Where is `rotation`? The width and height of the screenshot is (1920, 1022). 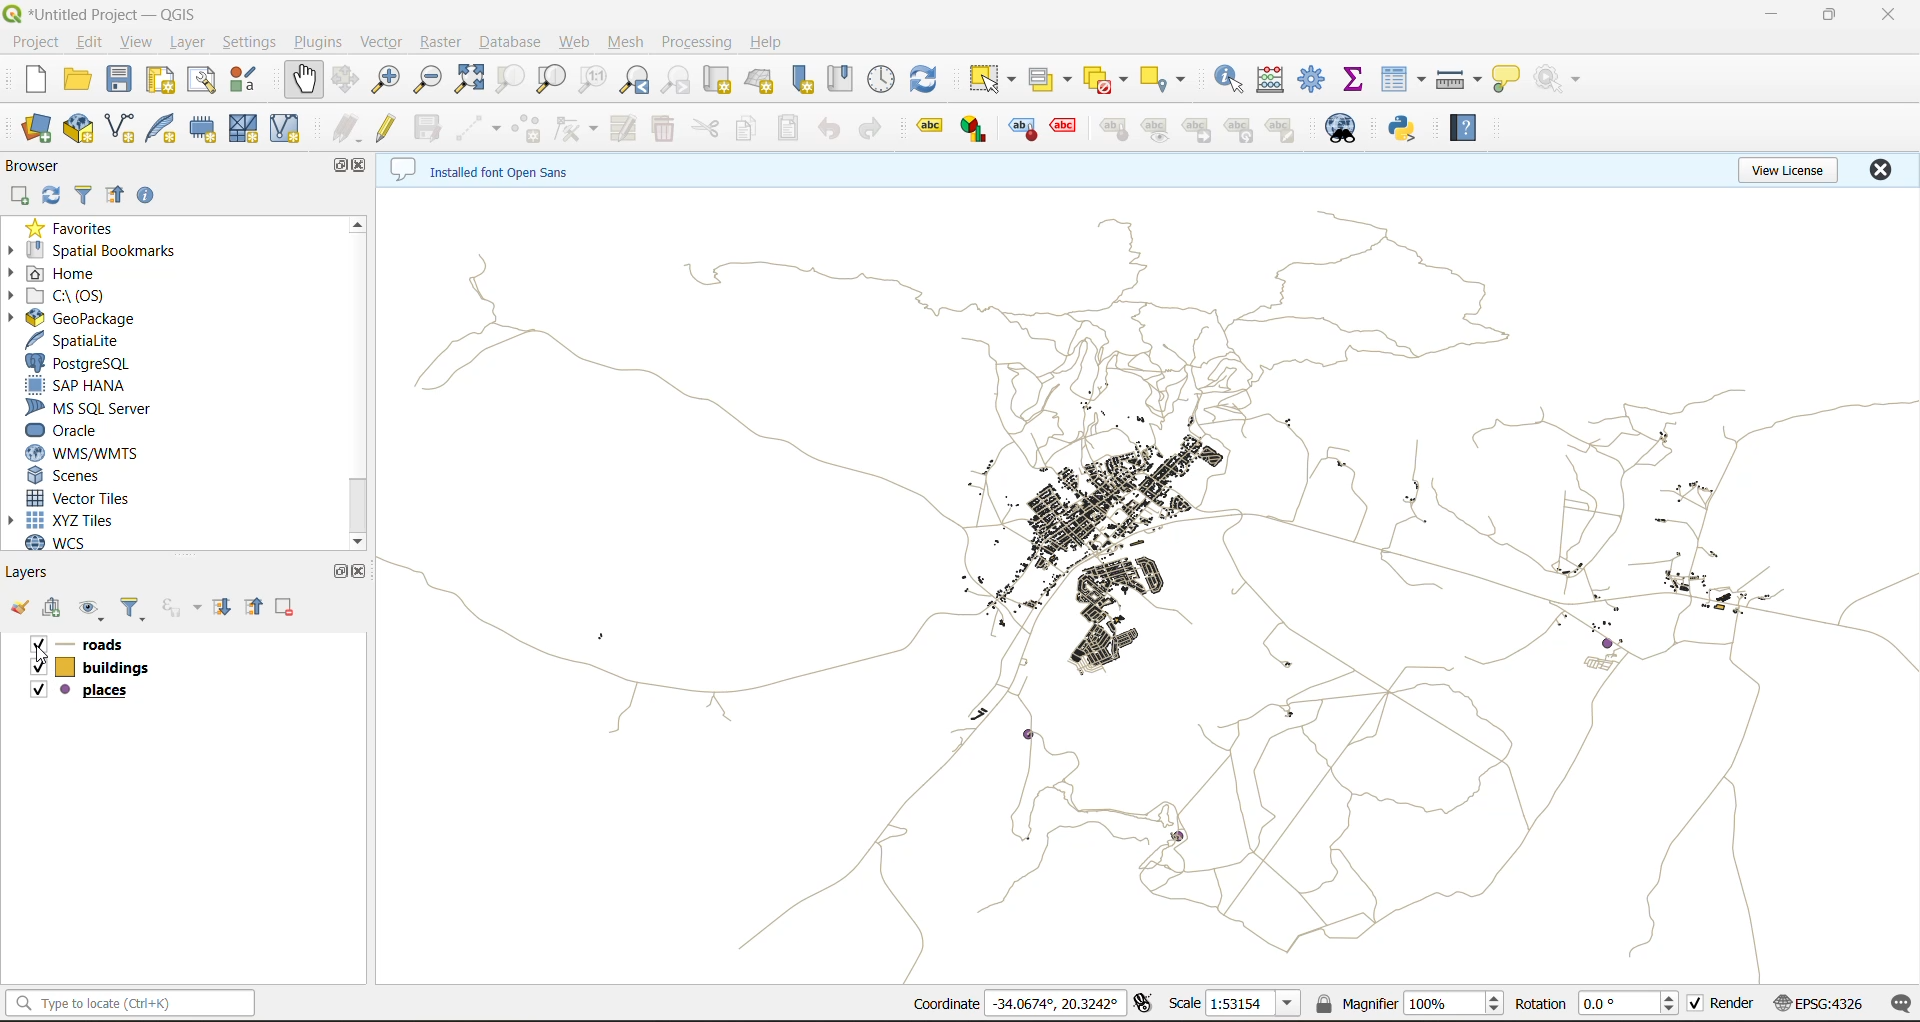 rotation is located at coordinates (1599, 1007).